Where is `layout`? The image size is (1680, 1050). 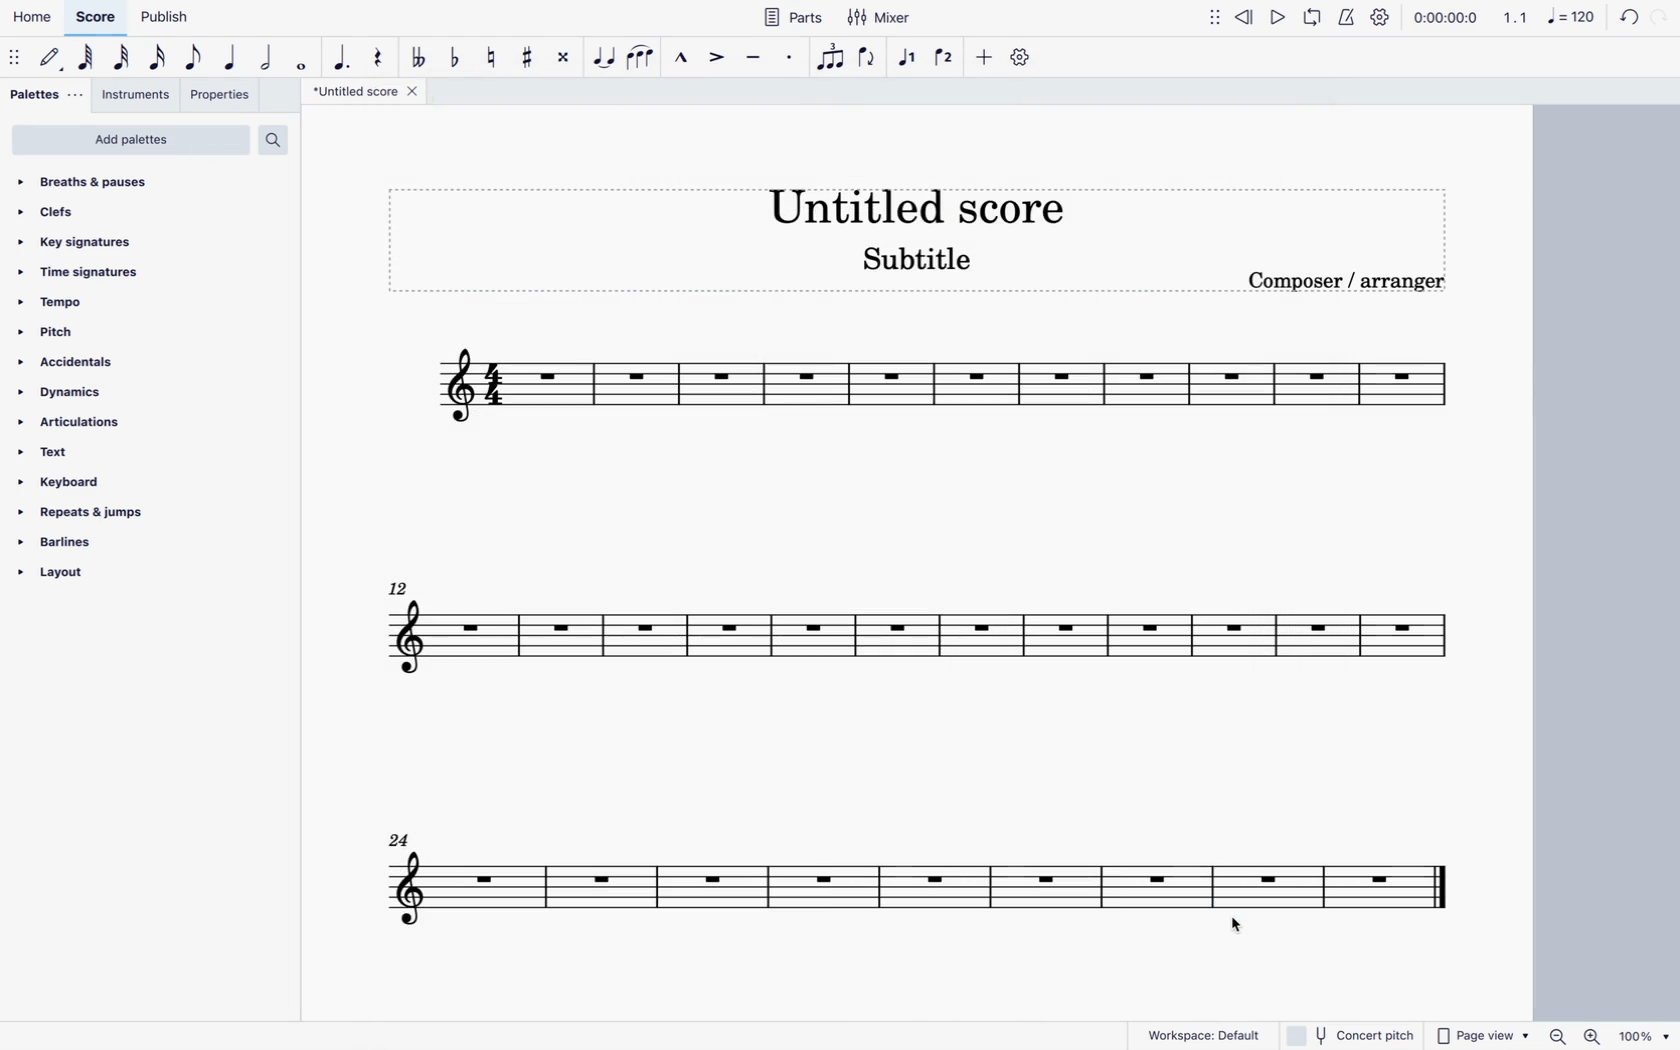 layout is located at coordinates (56, 574).